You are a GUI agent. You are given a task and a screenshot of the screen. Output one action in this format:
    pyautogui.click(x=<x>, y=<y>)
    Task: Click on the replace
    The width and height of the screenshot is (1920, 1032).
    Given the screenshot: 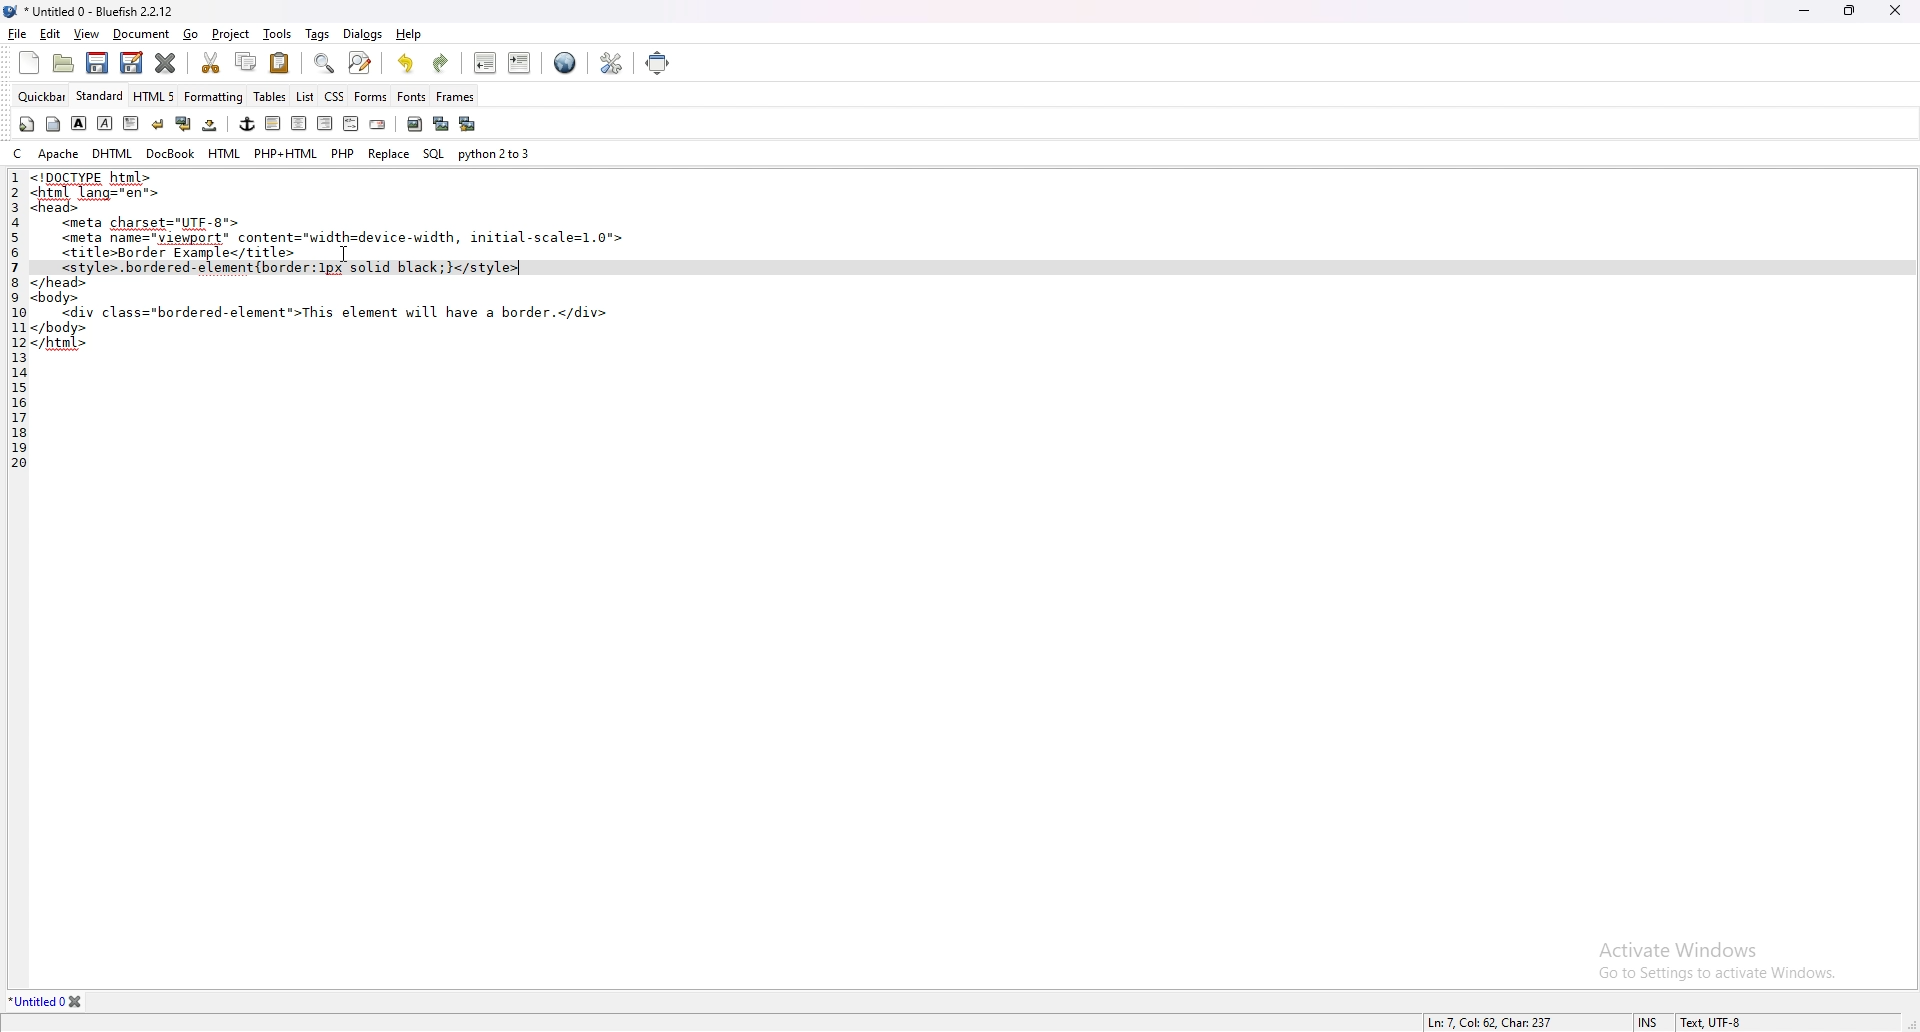 What is the action you would take?
    pyautogui.click(x=389, y=154)
    